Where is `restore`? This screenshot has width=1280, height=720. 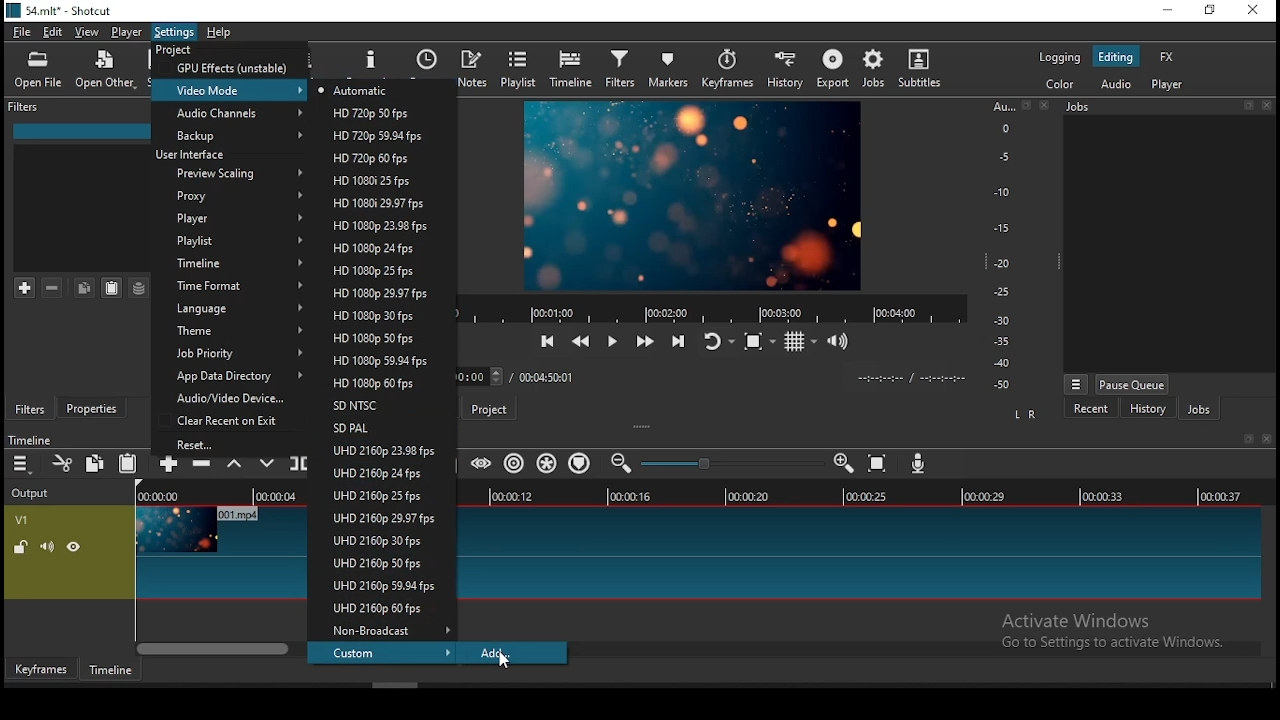
restore is located at coordinates (1246, 440).